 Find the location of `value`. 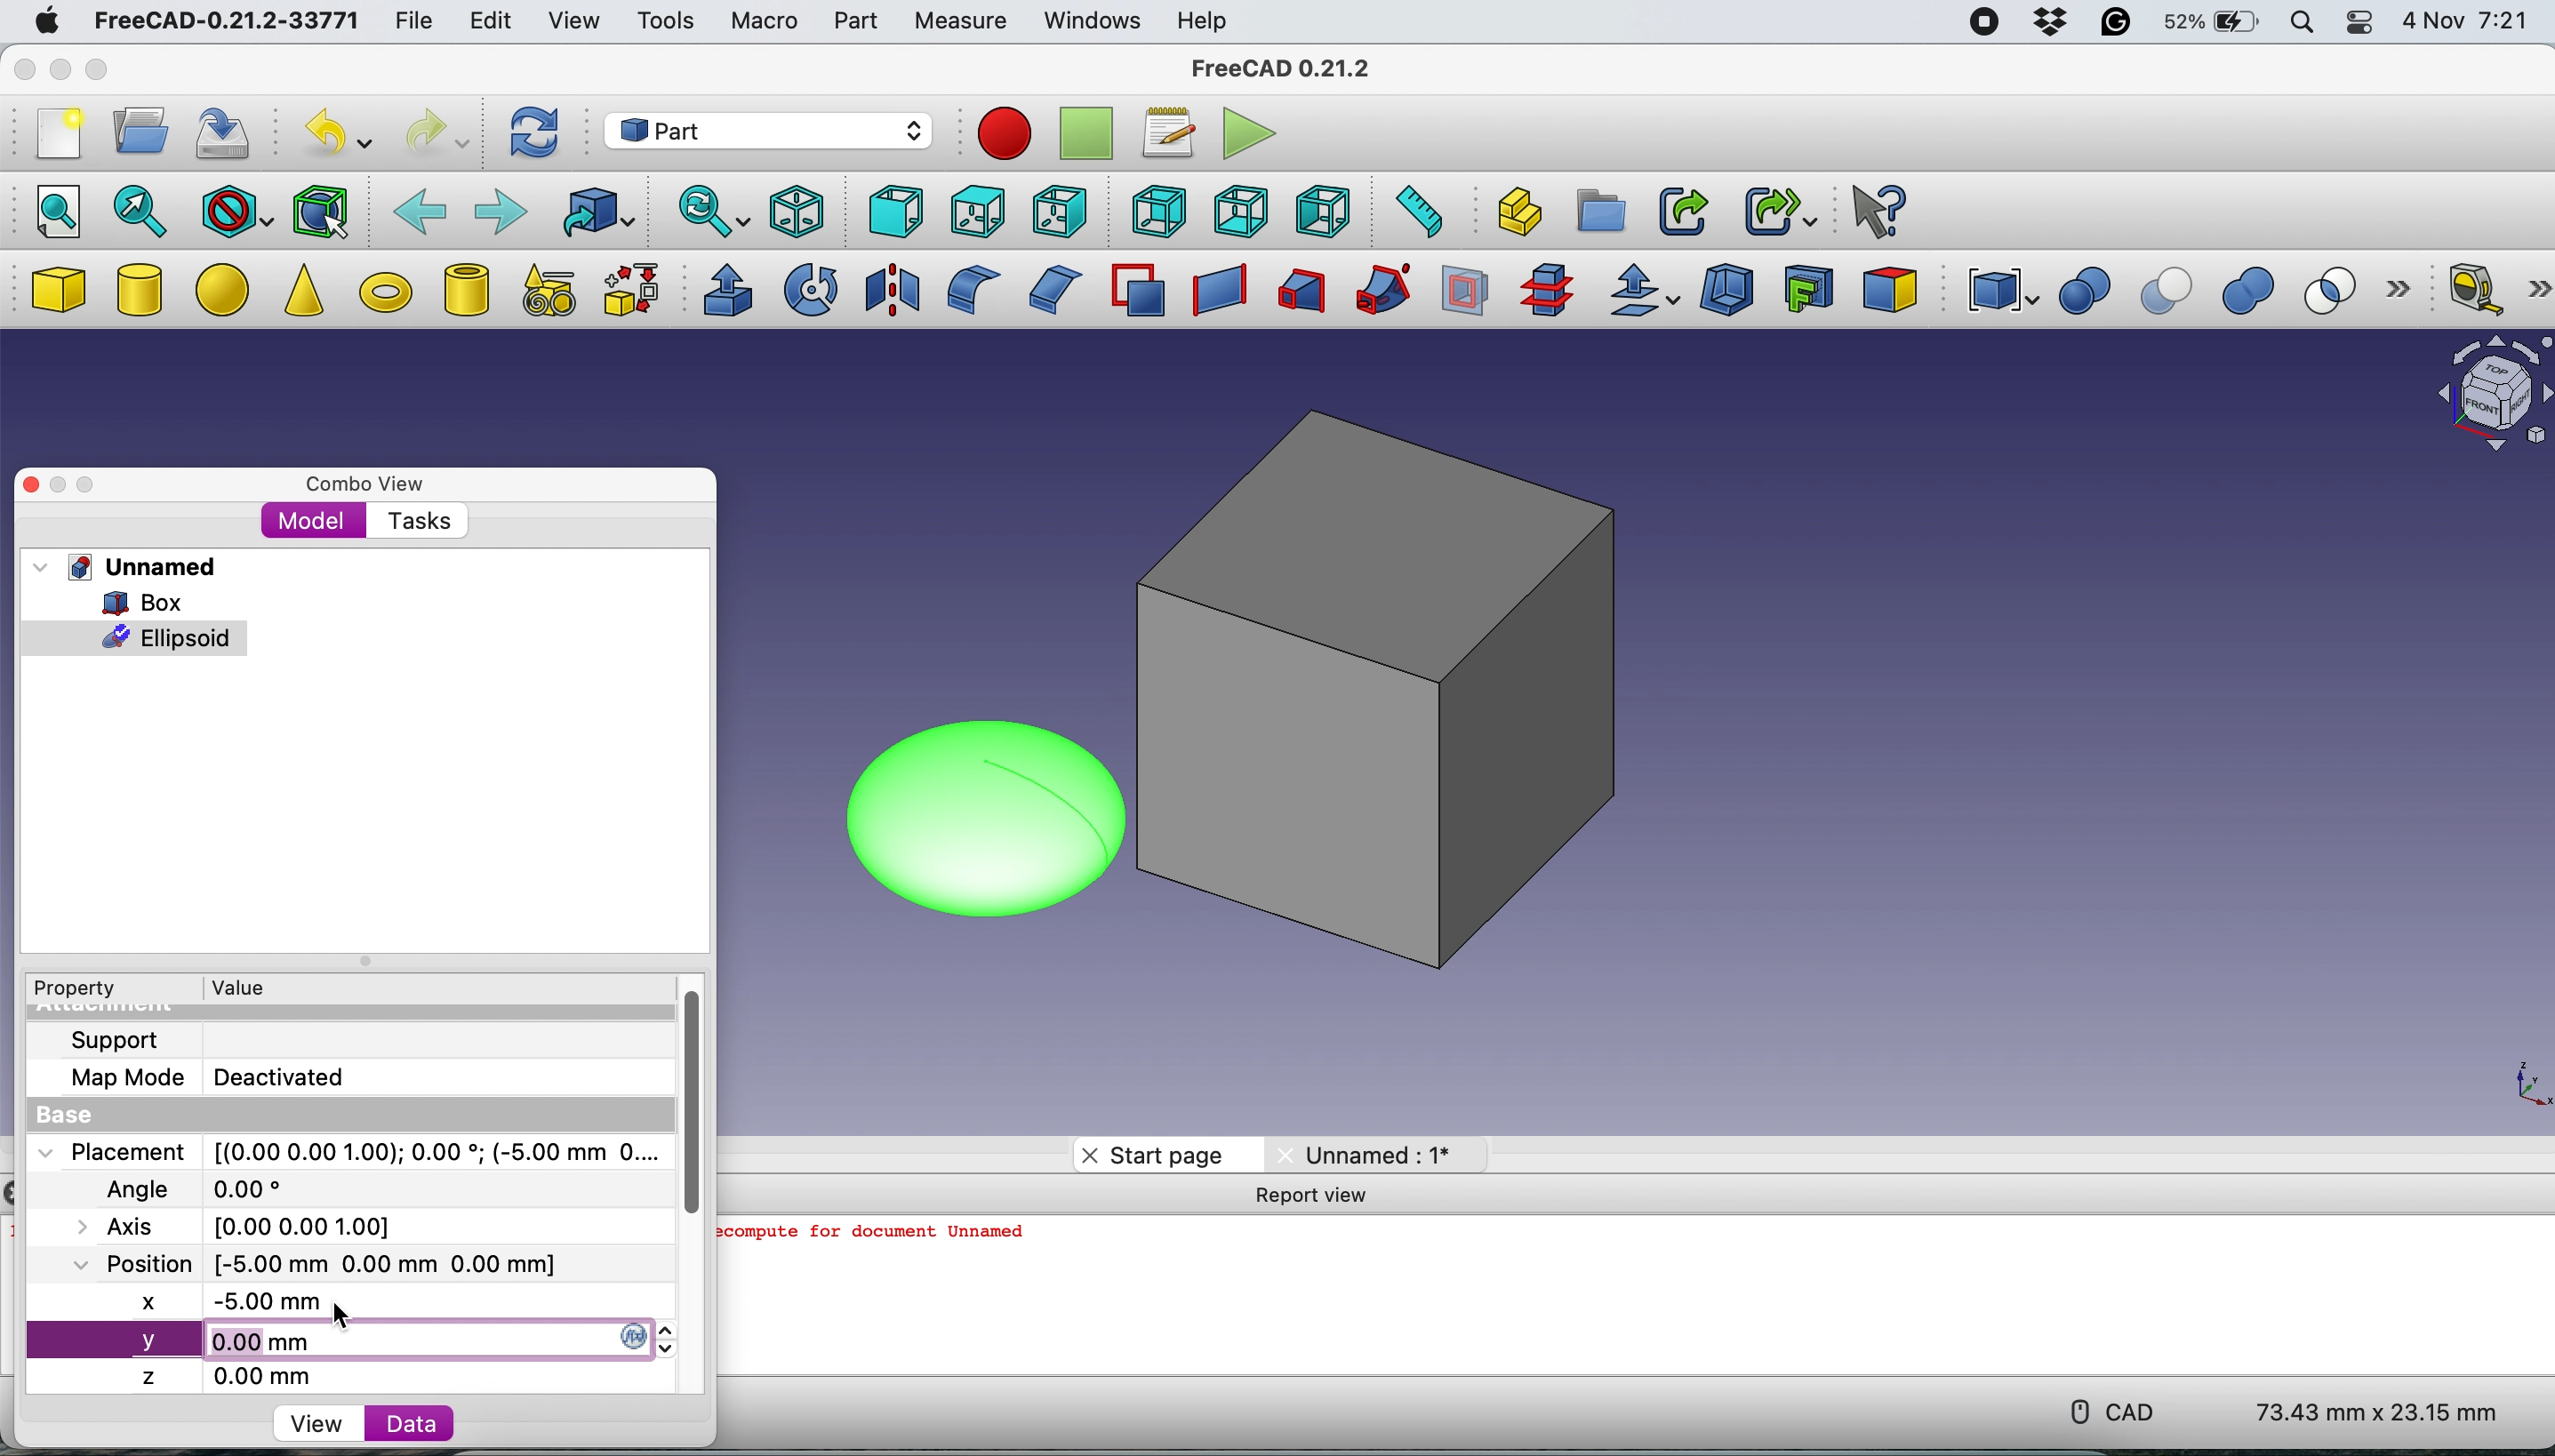

value is located at coordinates (236, 987).